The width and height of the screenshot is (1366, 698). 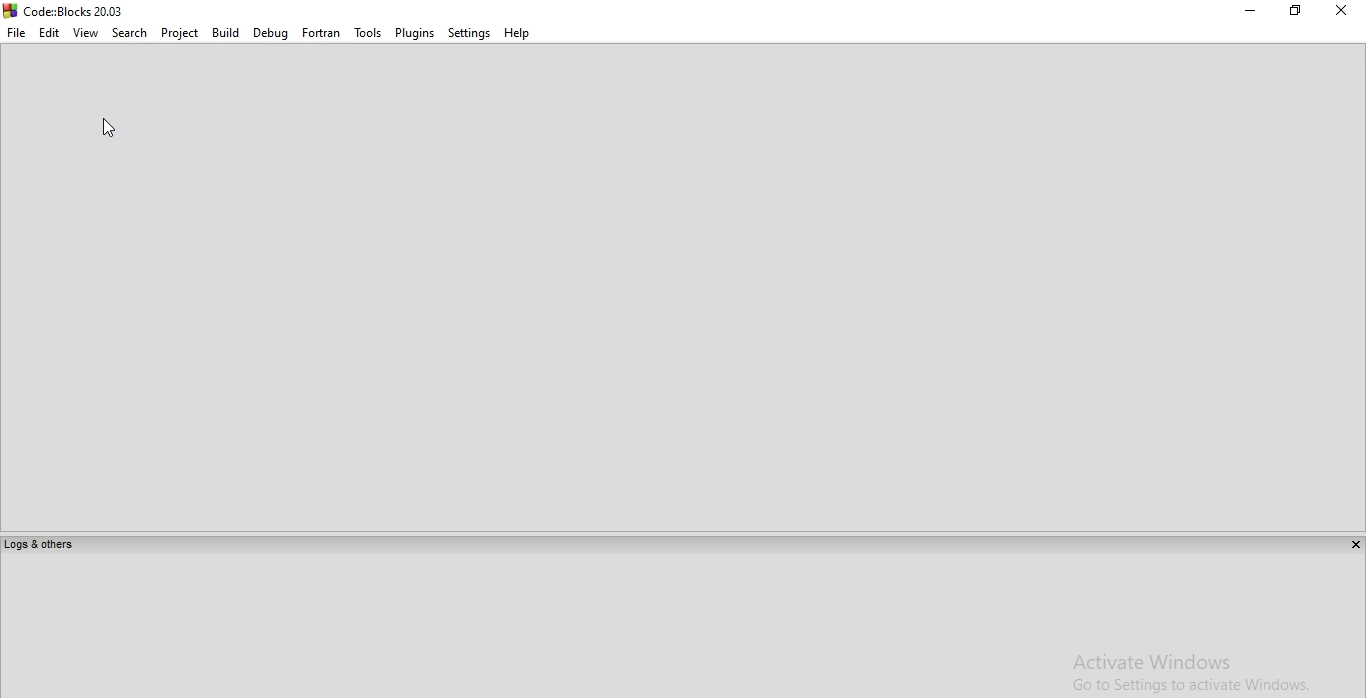 What do you see at coordinates (109, 127) in the screenshot?
I see `cursor` at bounding box center [109, 127].